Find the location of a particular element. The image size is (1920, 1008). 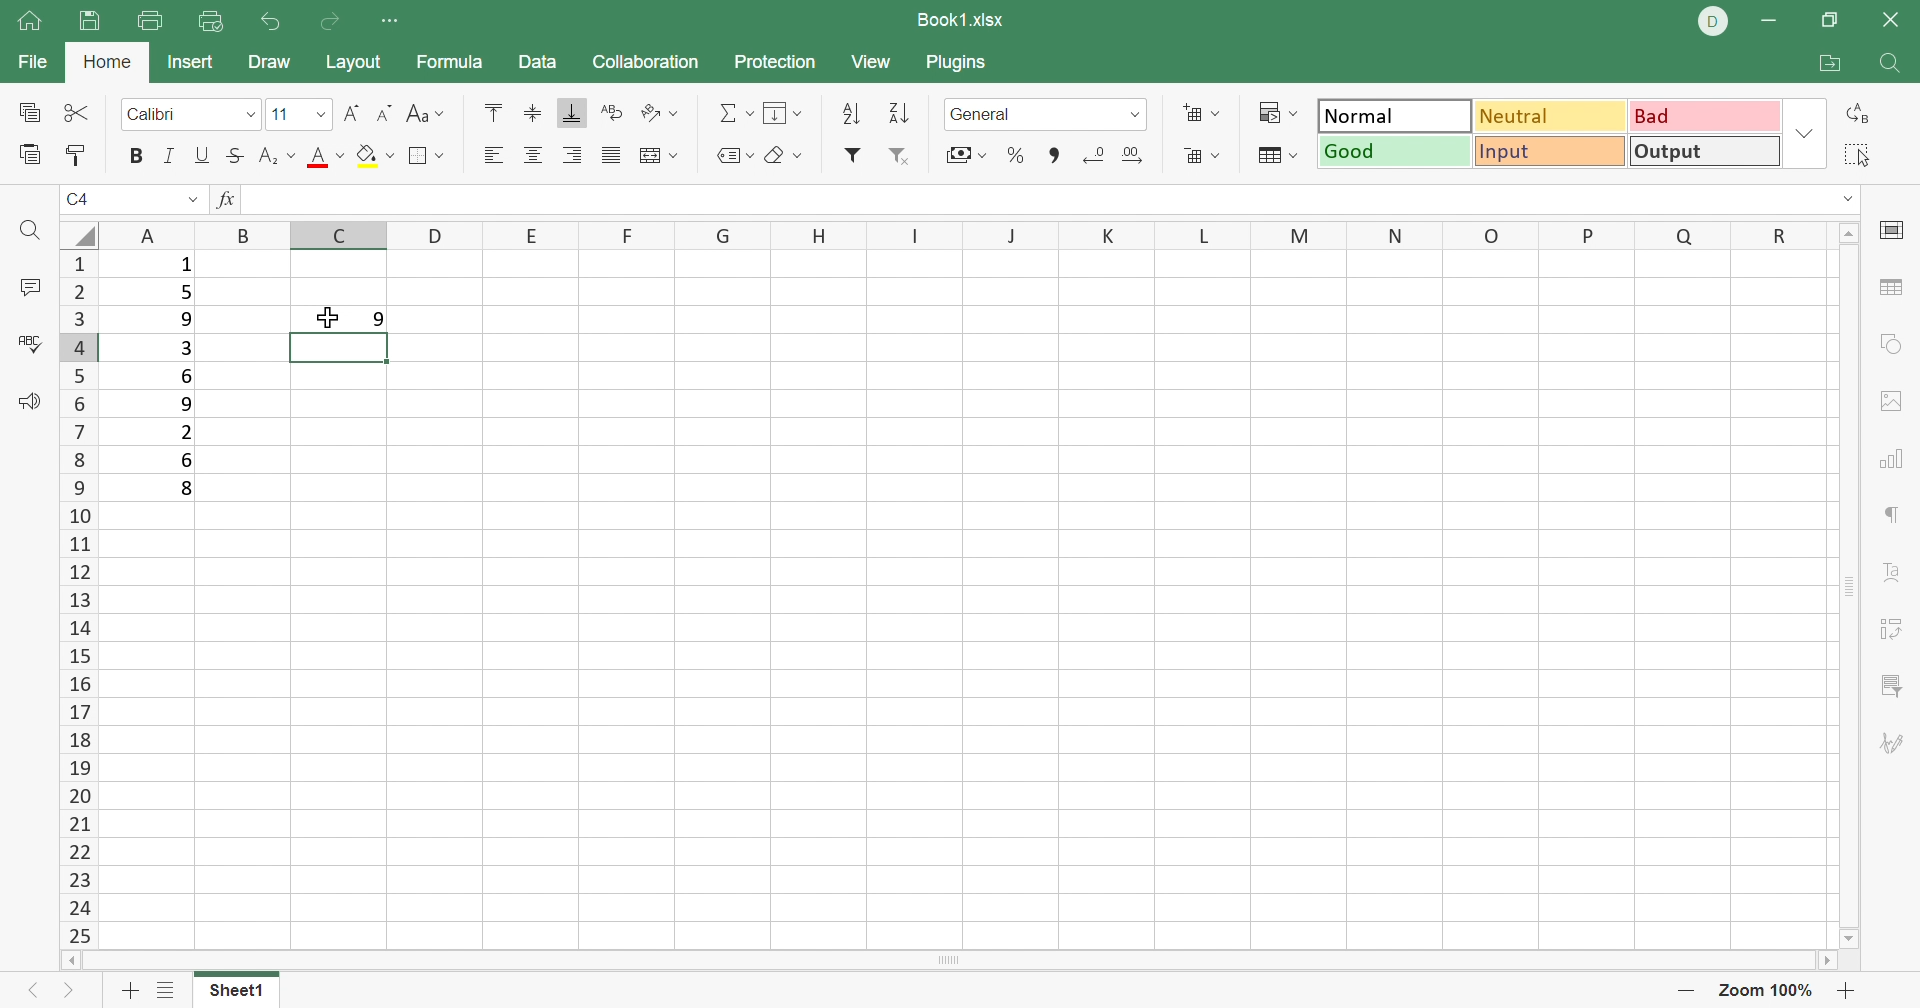

9 is located at coordinates (191, 403).